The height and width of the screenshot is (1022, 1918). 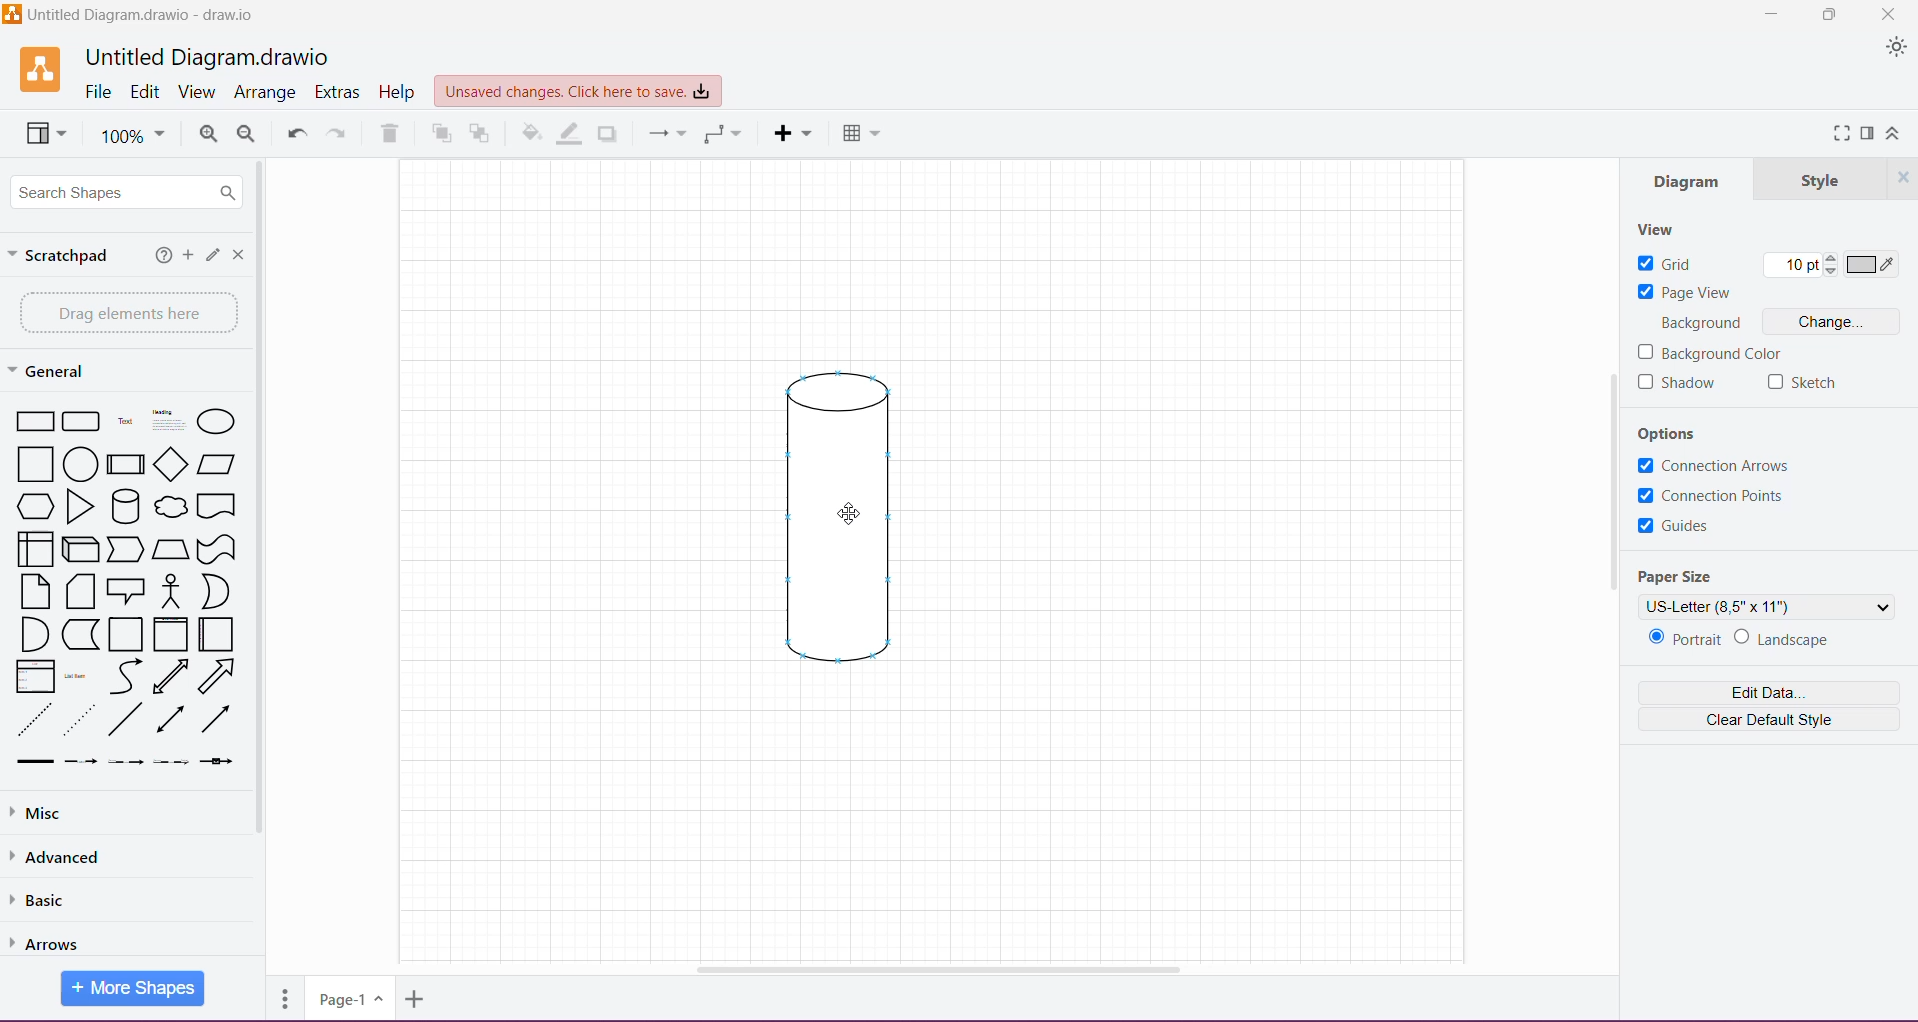 I want to click on View, so click(x=1661, y=228).